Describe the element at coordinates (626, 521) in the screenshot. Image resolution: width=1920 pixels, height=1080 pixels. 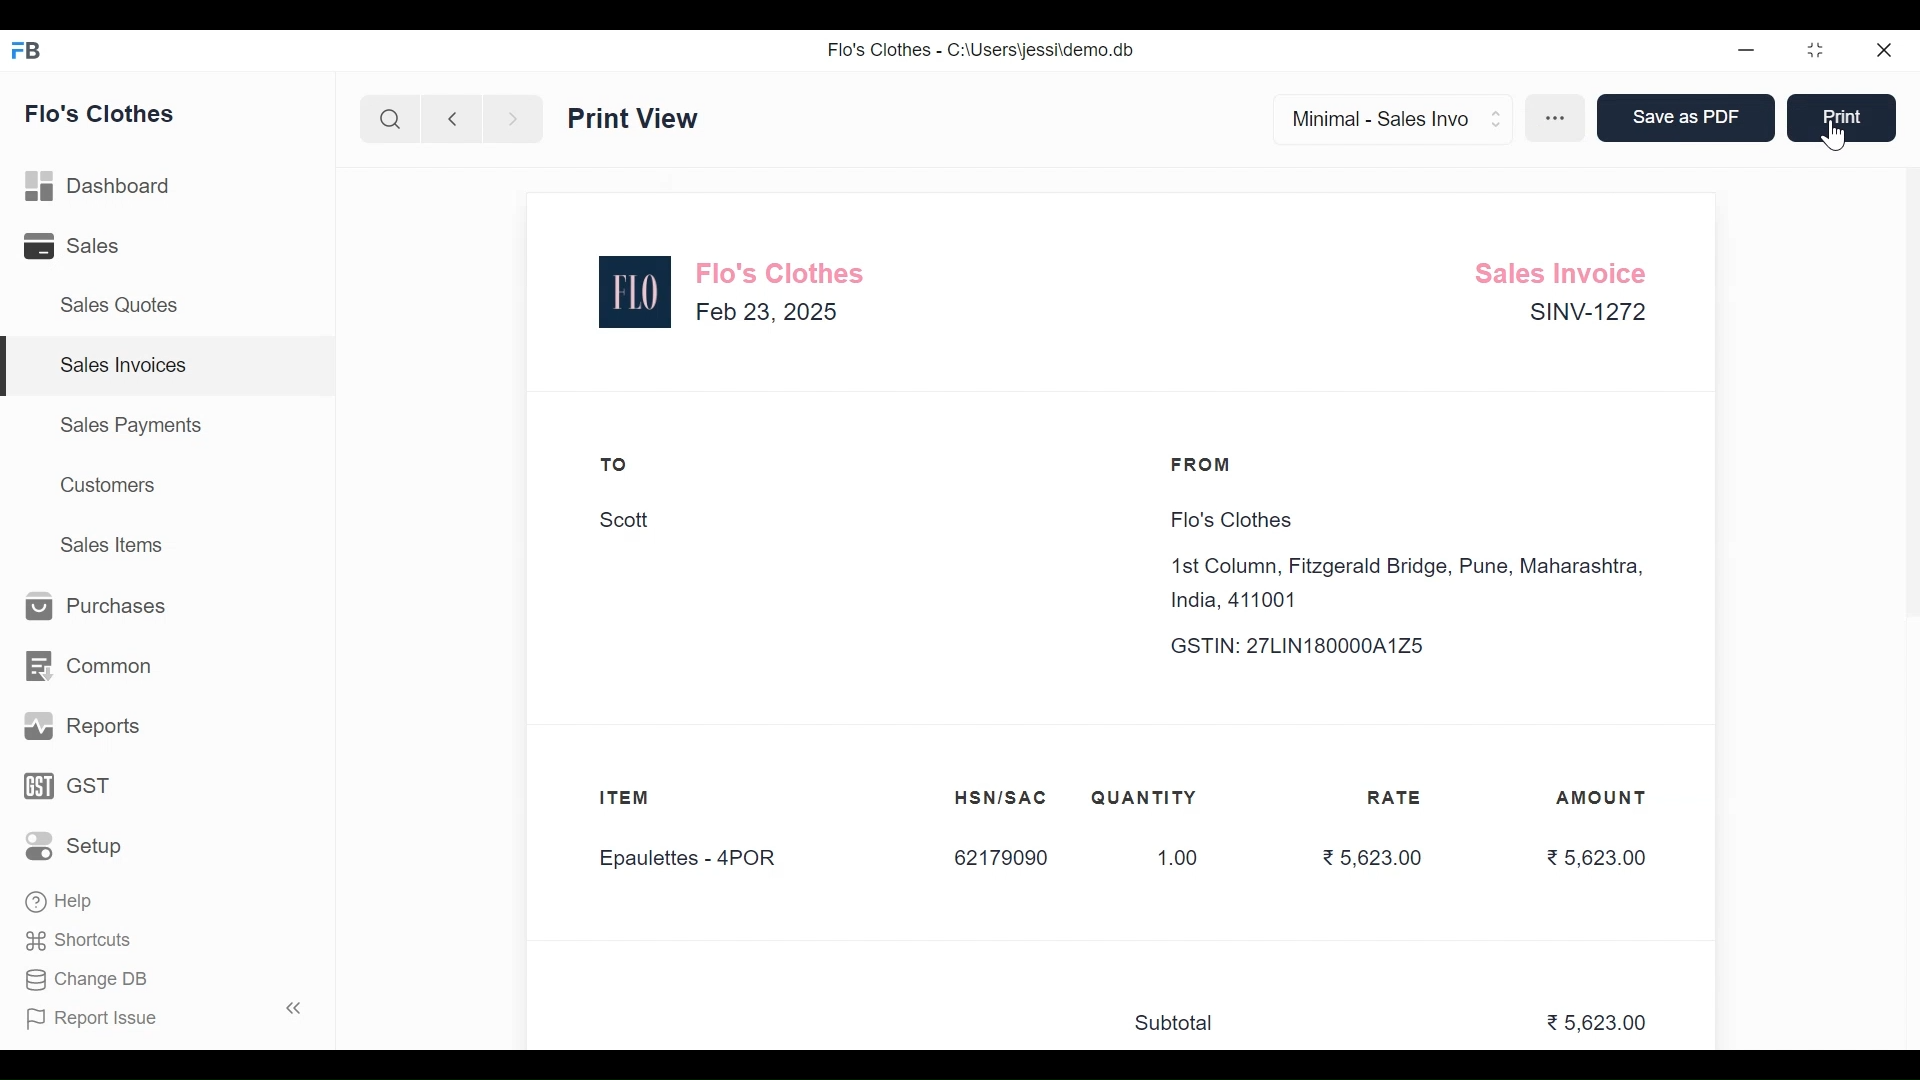
I see `Scott` at that location.